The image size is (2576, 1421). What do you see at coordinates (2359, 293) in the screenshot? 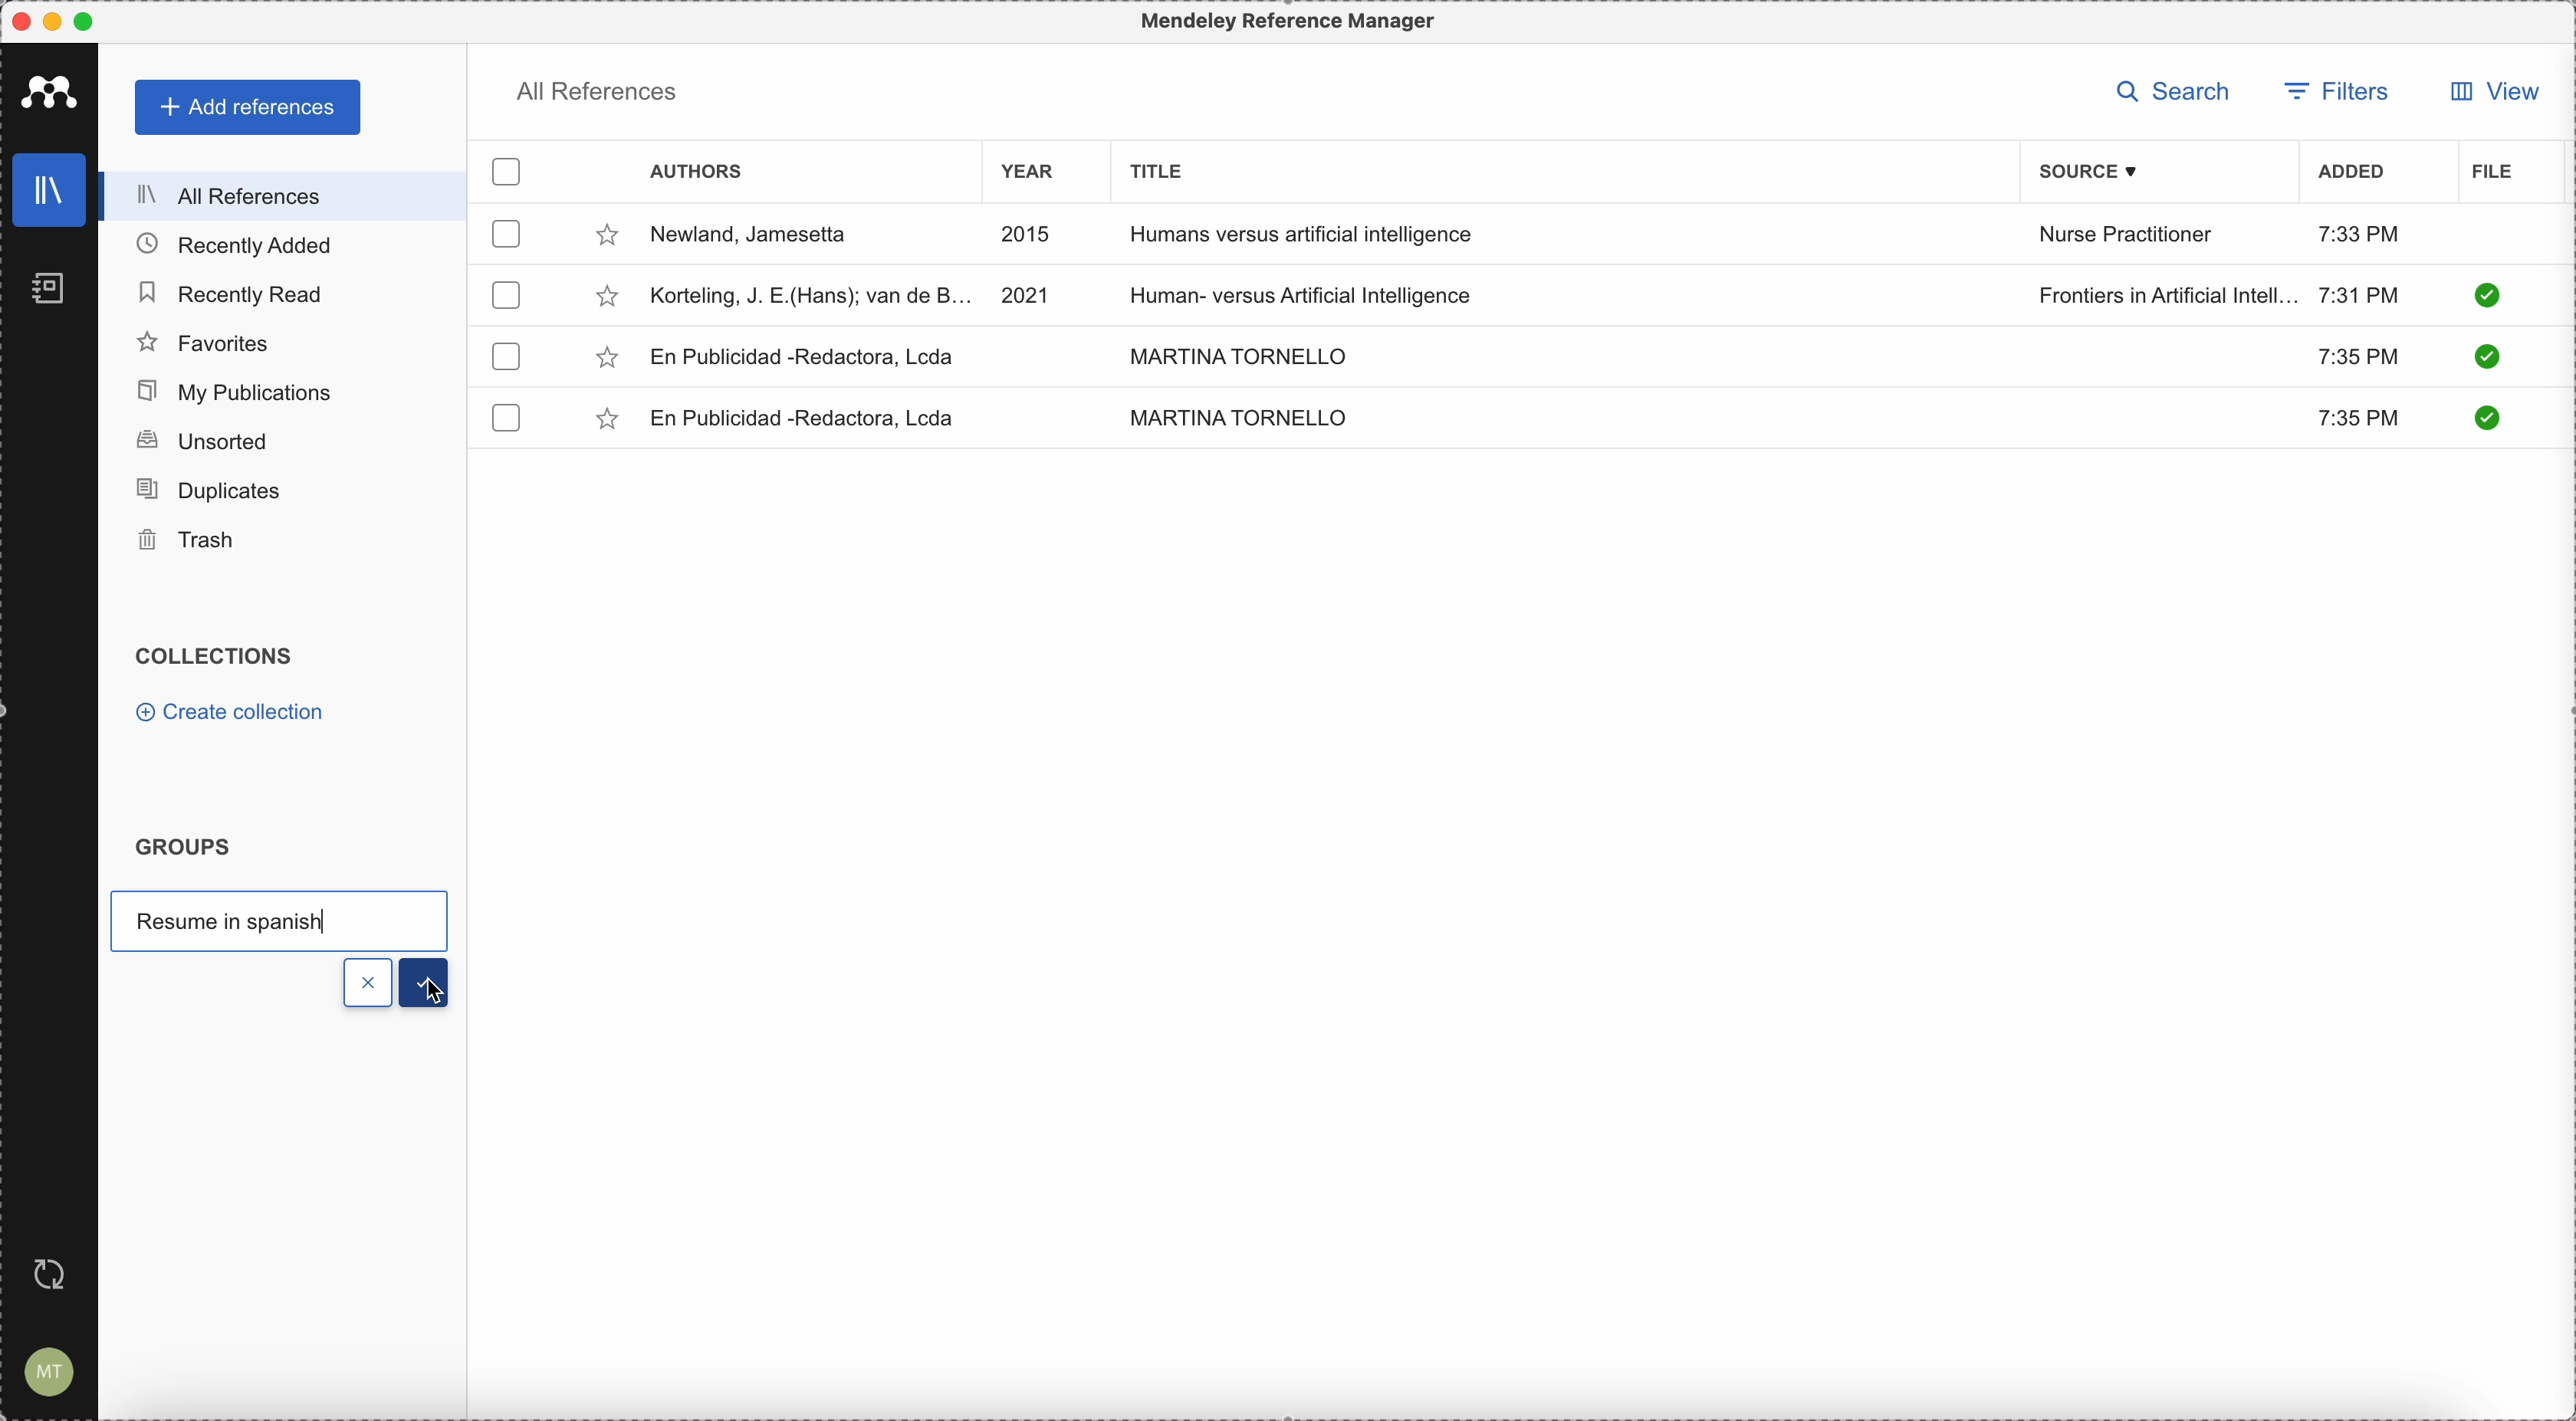
I see `7:31 PM` at bounding box center [2359, 293].